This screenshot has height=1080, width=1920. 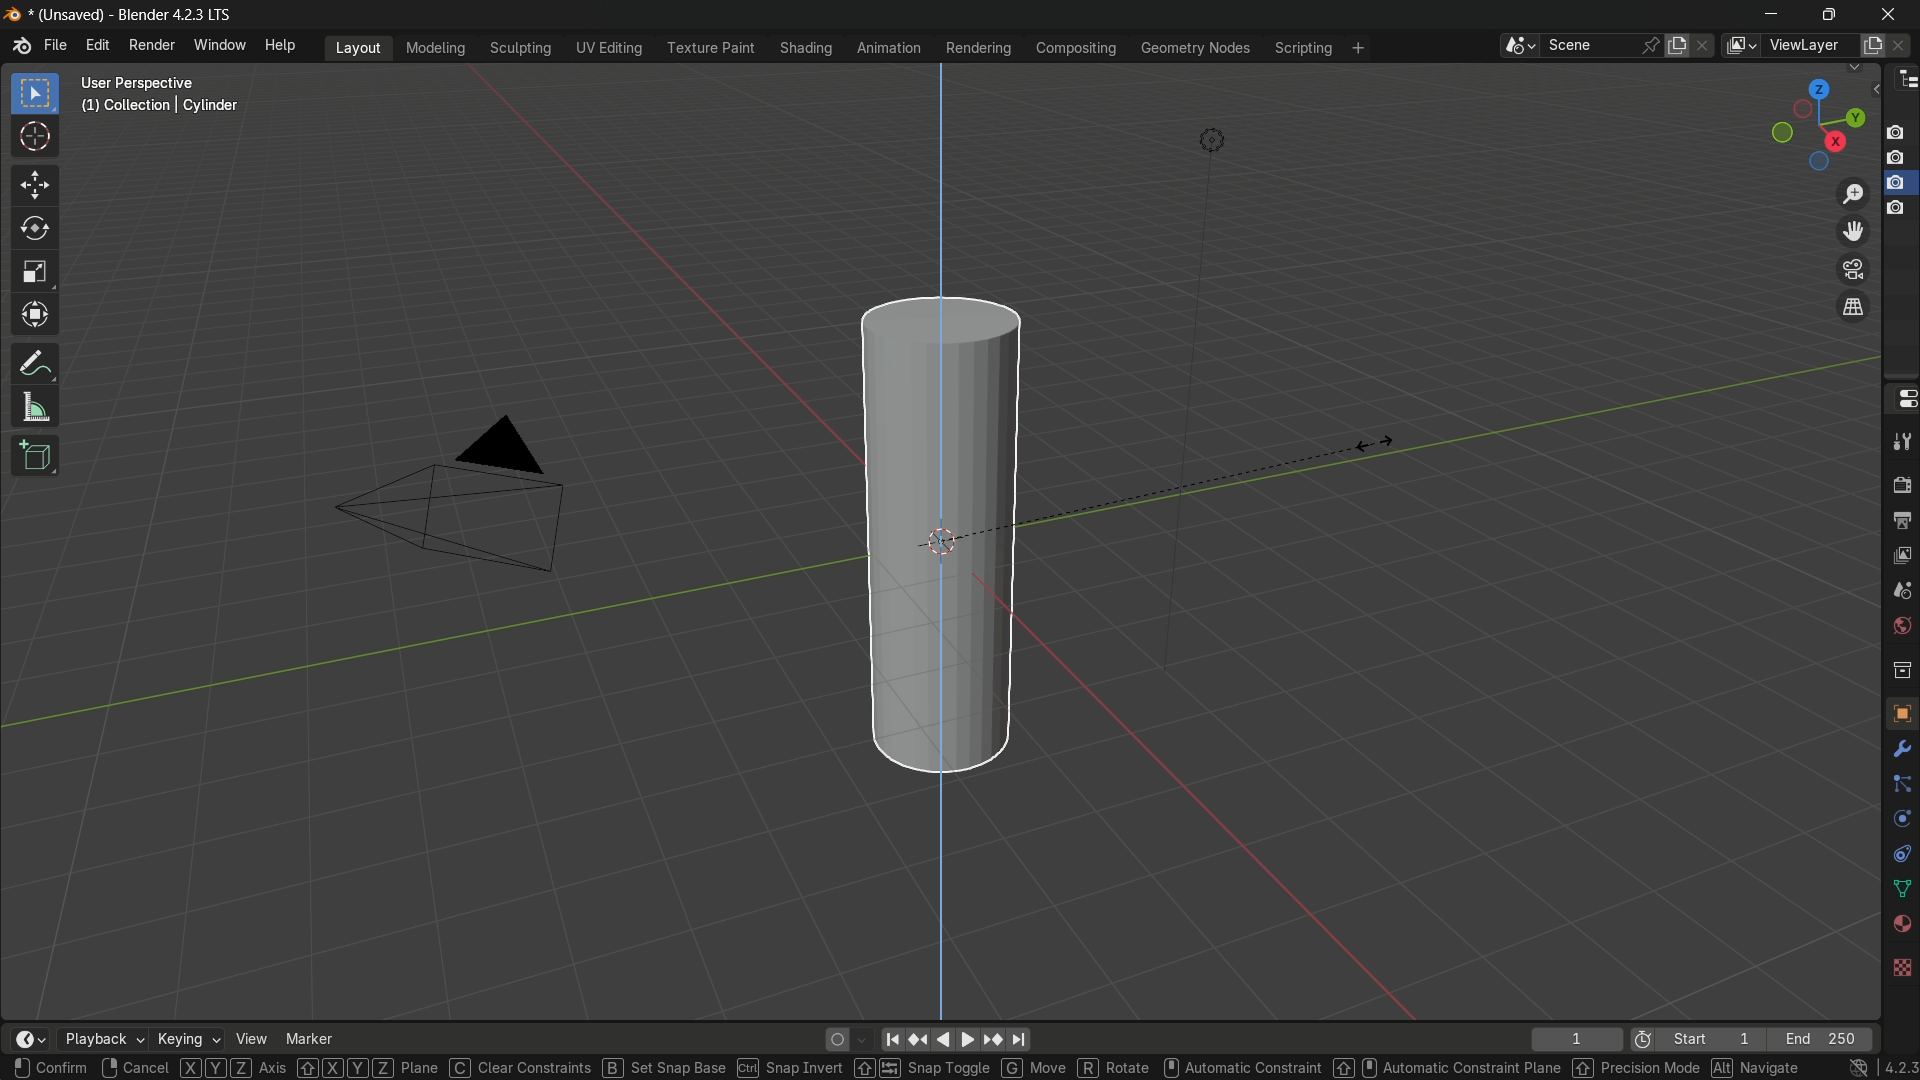 I want to click on move the view, so click(x=1849, y=231).